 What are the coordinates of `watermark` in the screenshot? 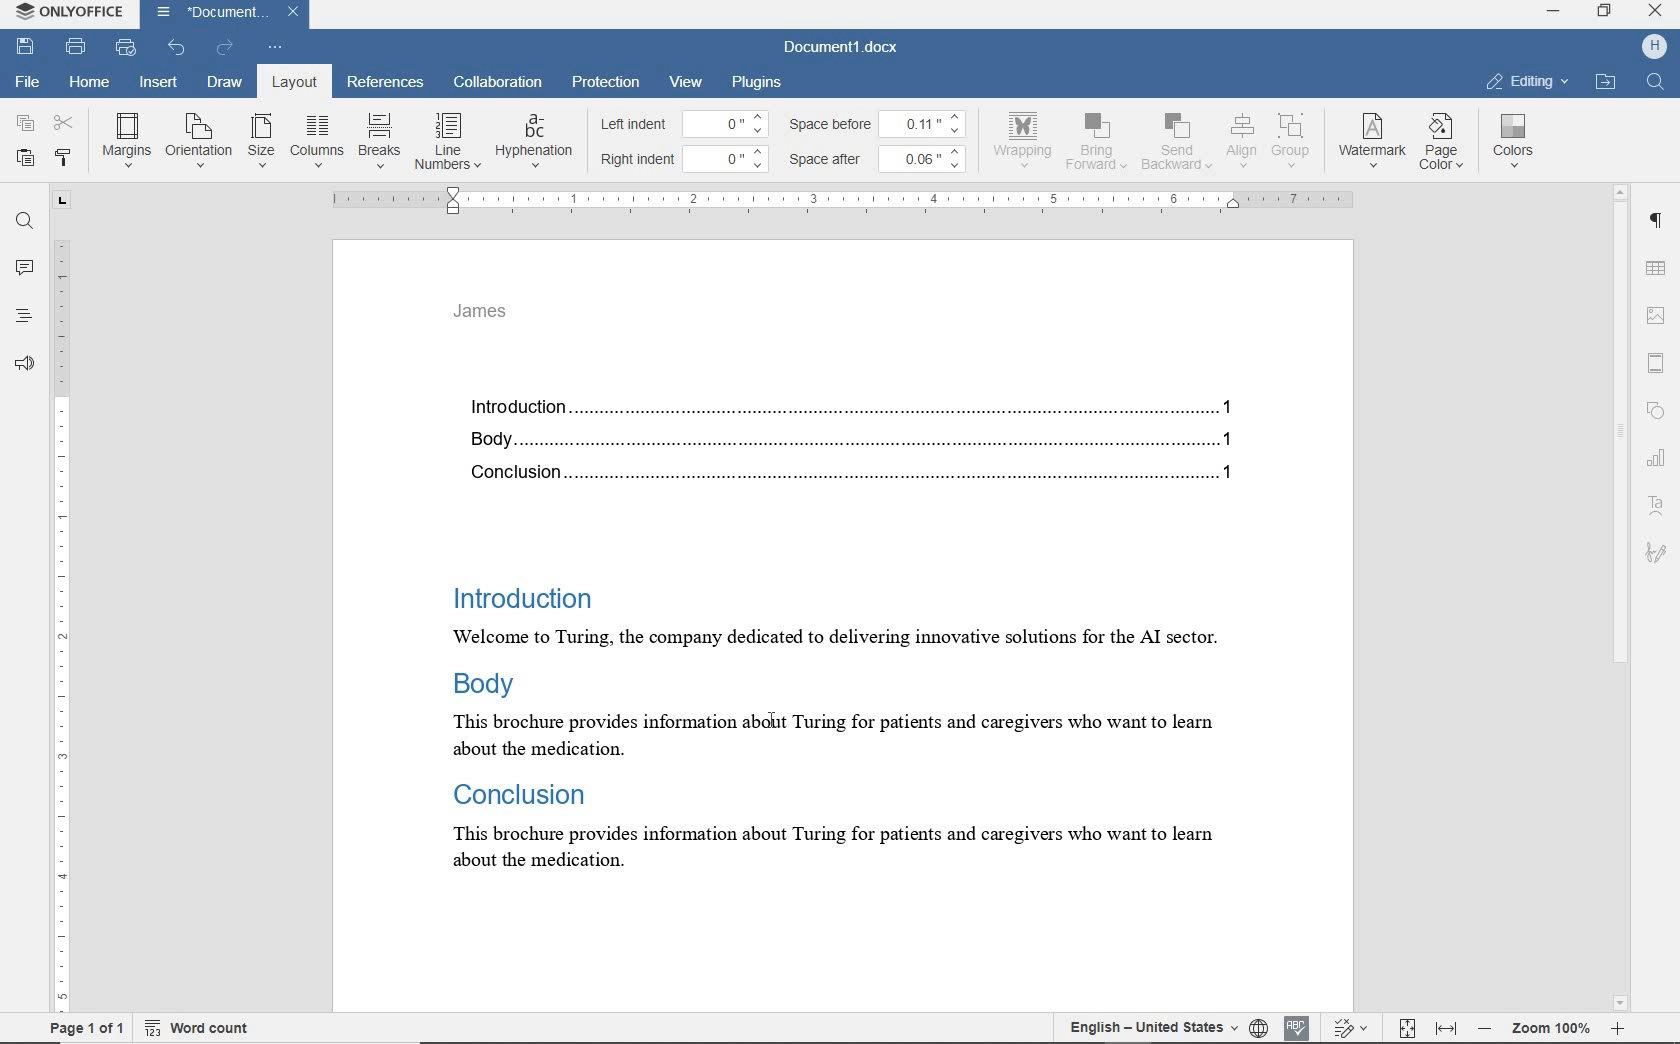 It's located at (1374, 142).